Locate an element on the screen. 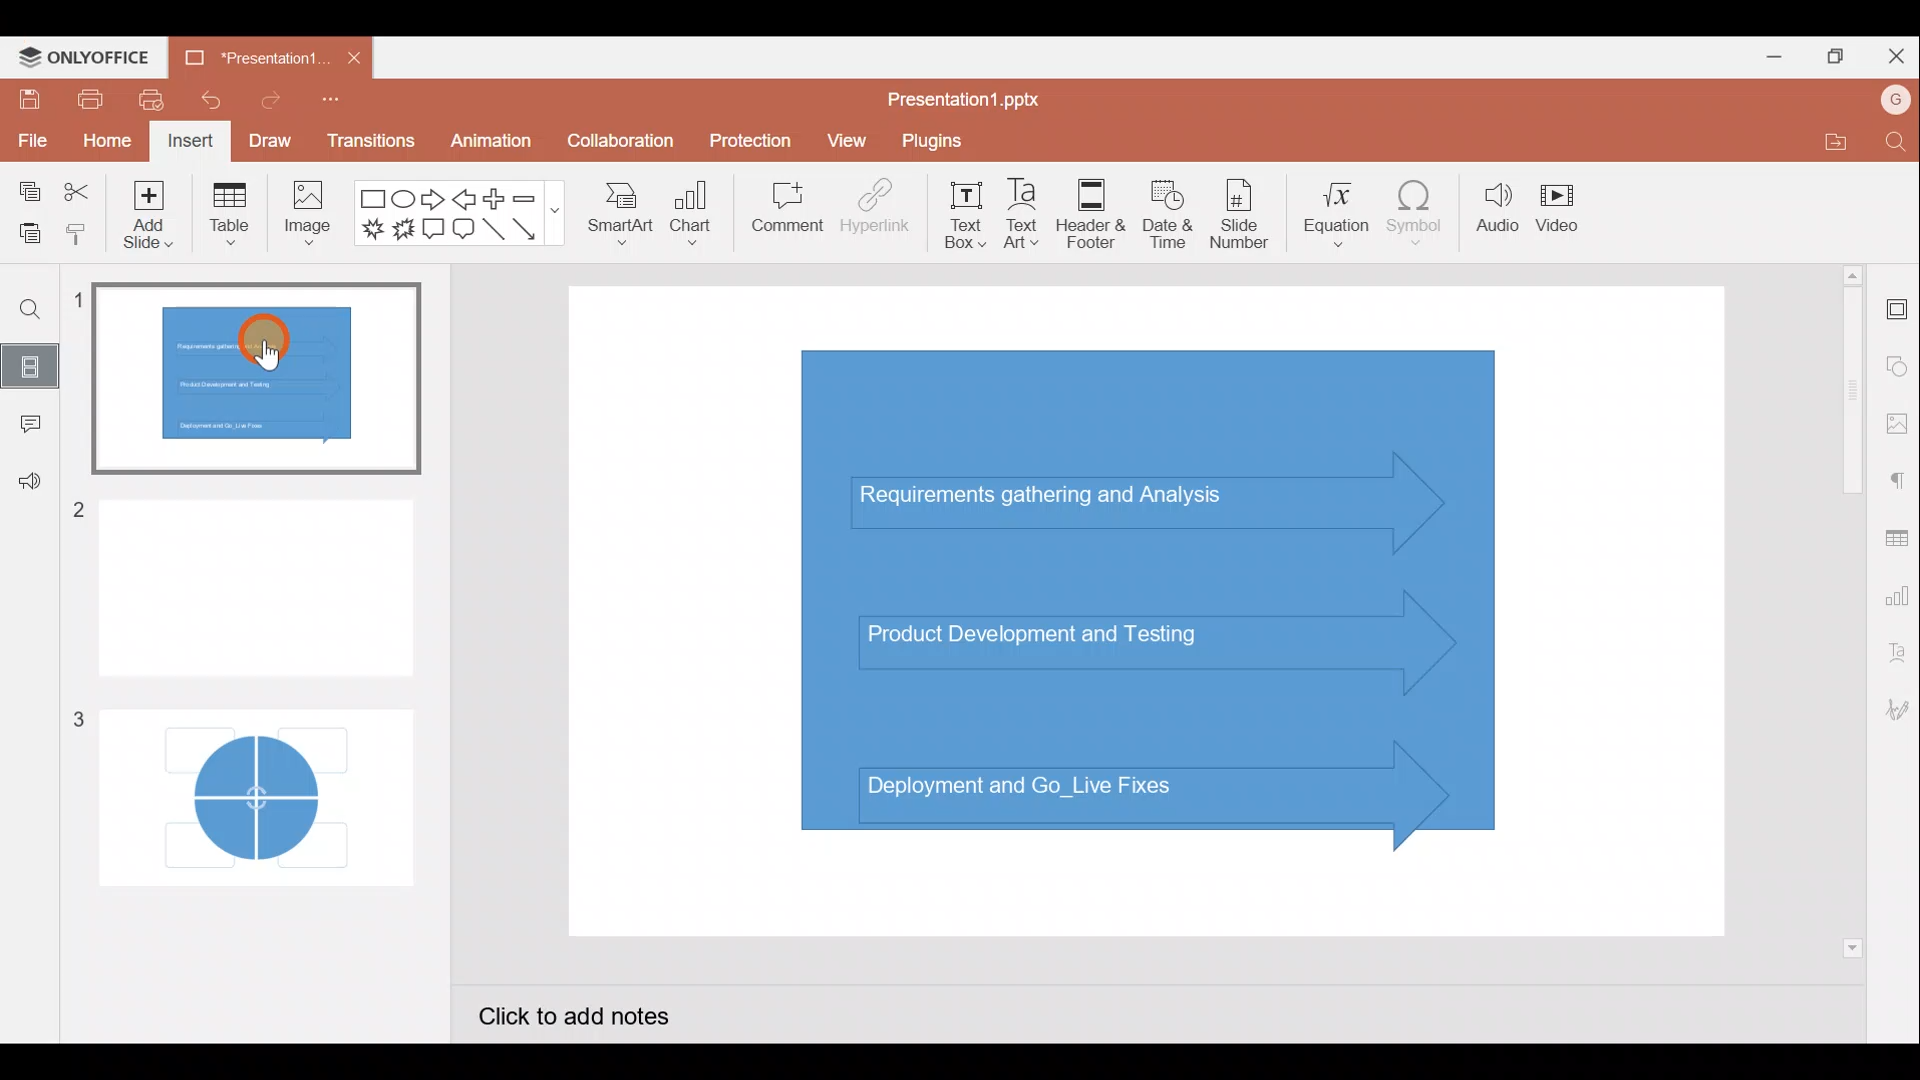 The height and width of the screenshot is (1080, 1920). Insert is located at coordinates (190, 140).